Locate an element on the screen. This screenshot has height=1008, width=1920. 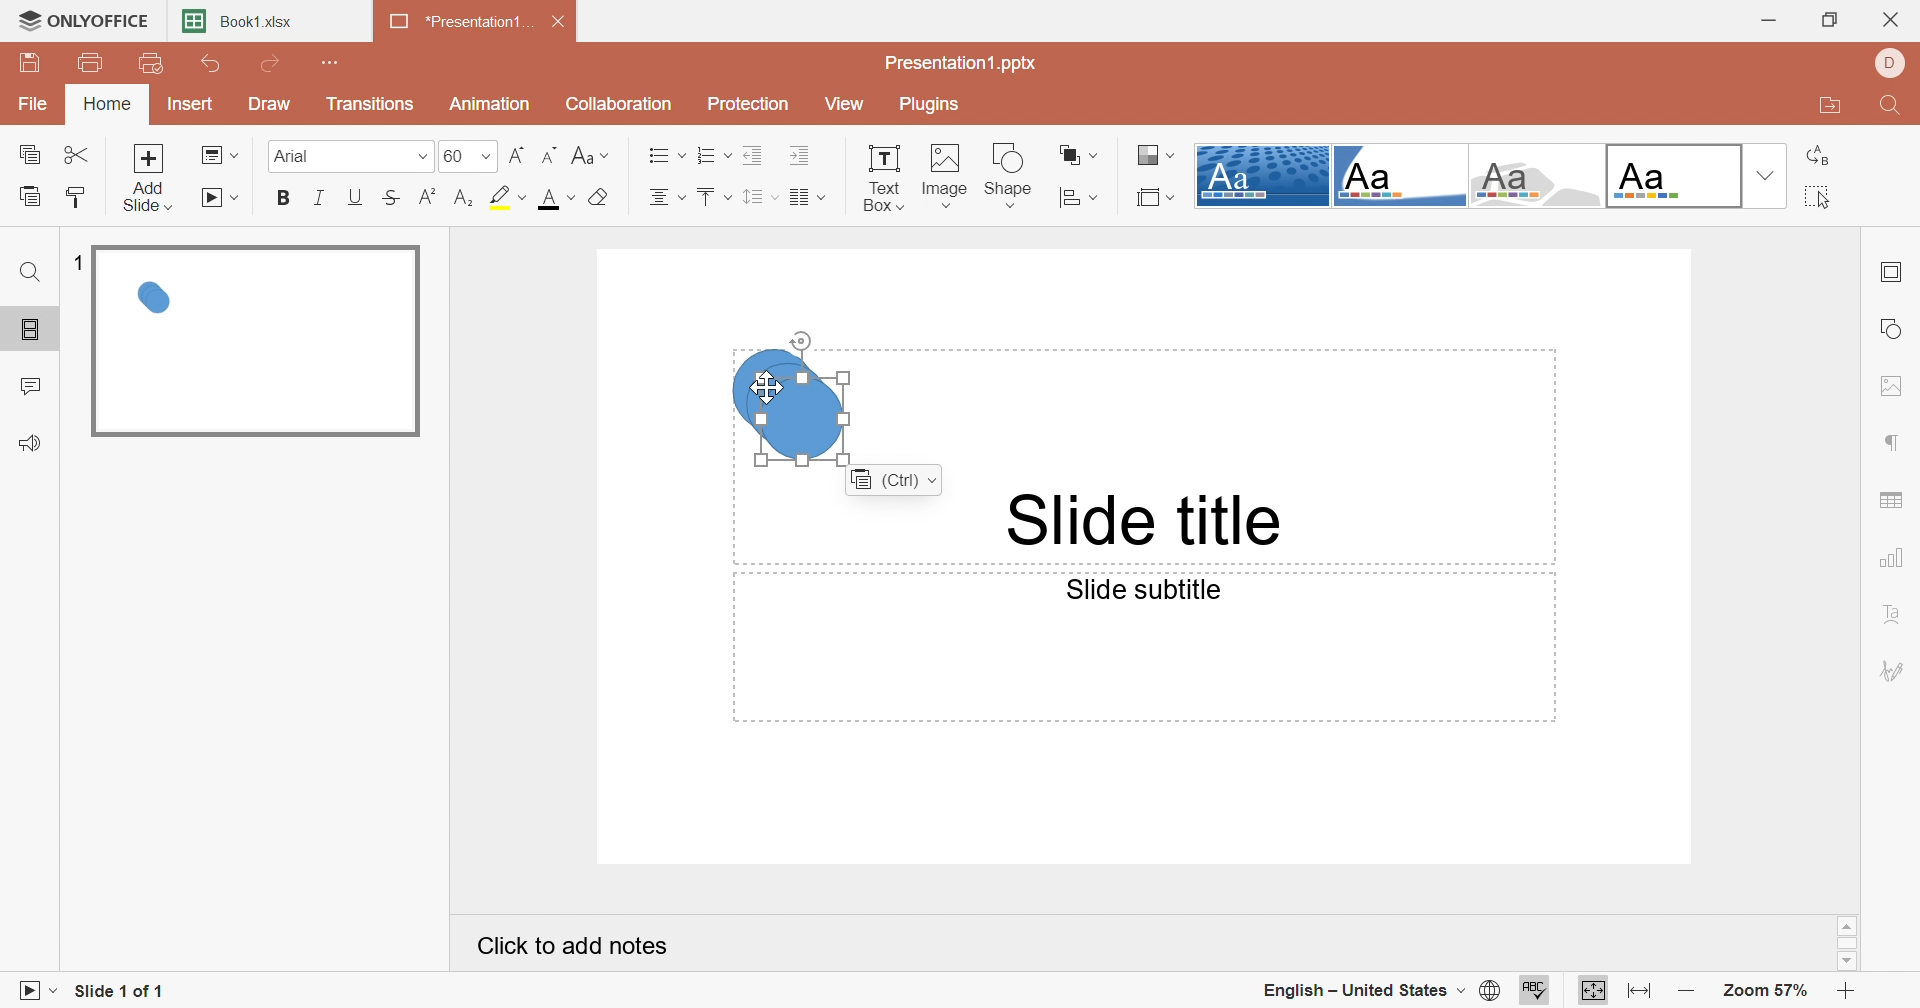
Print is located at coordinates (96, 65).